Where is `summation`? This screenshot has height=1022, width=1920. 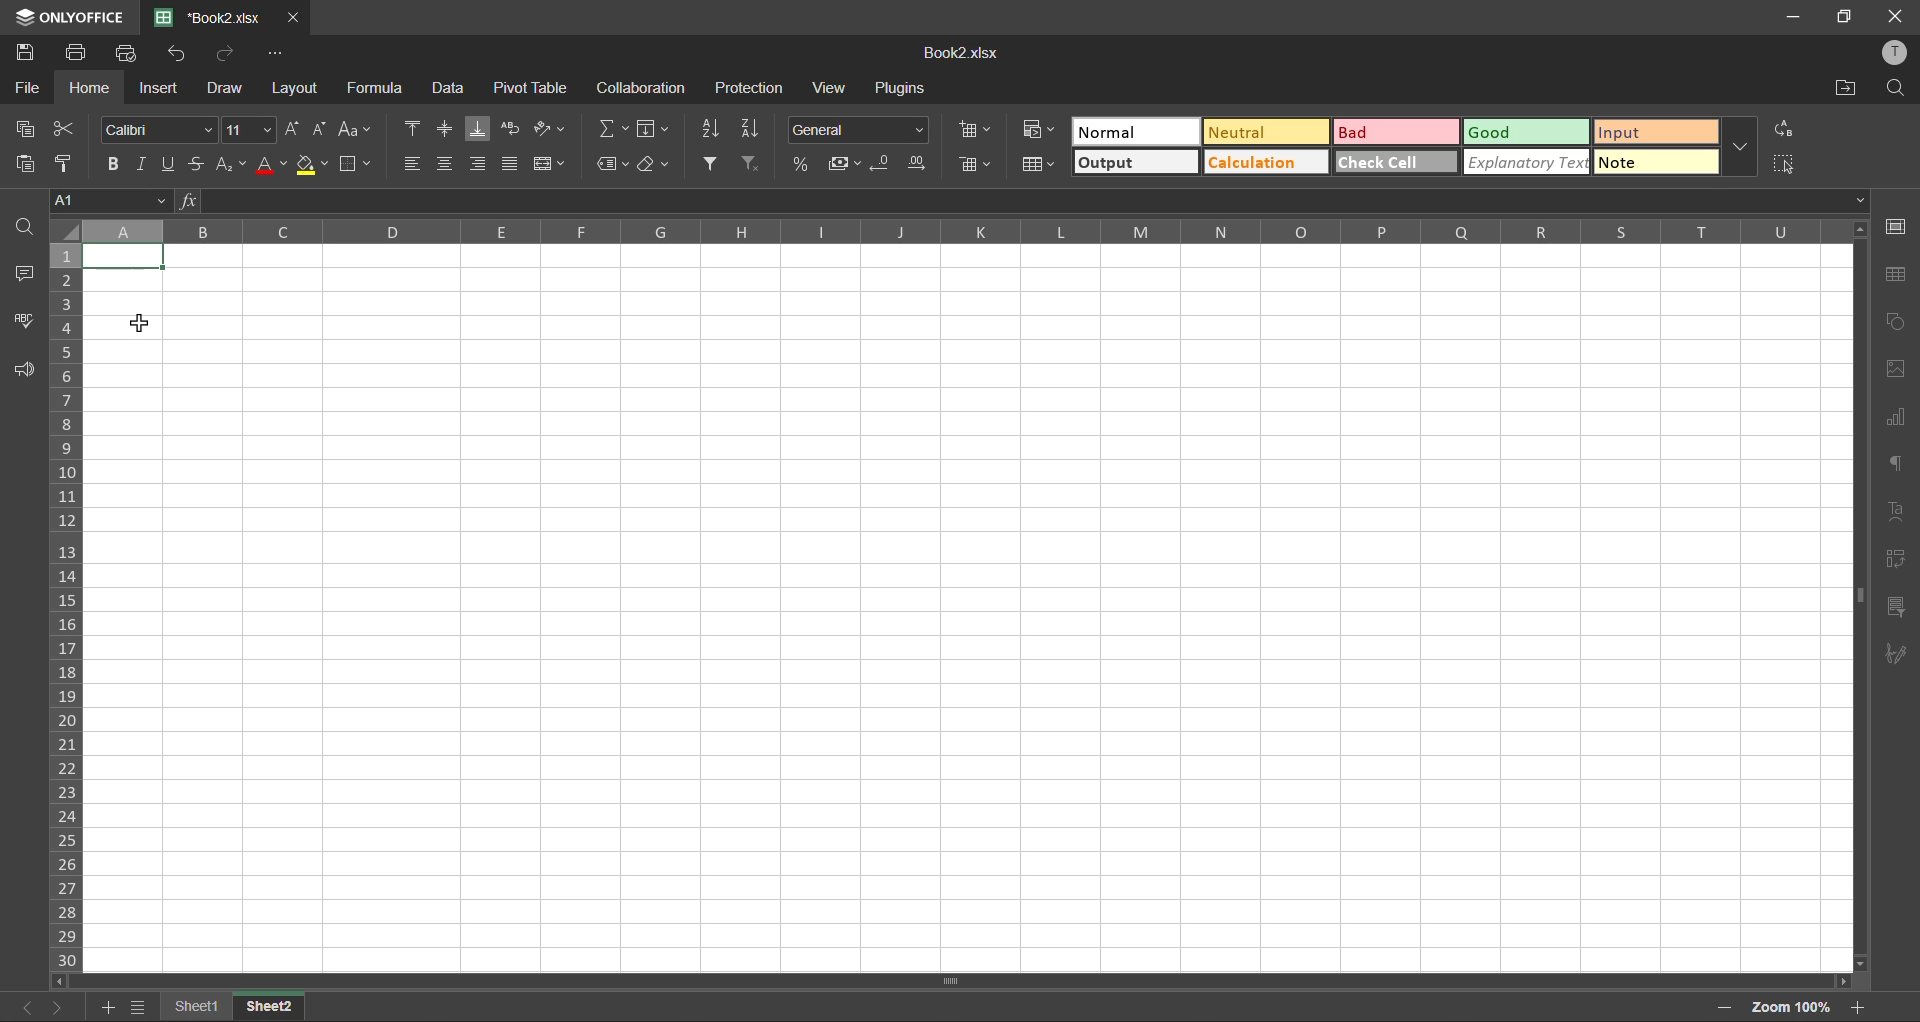
summation is located at coordinates (617, 128).